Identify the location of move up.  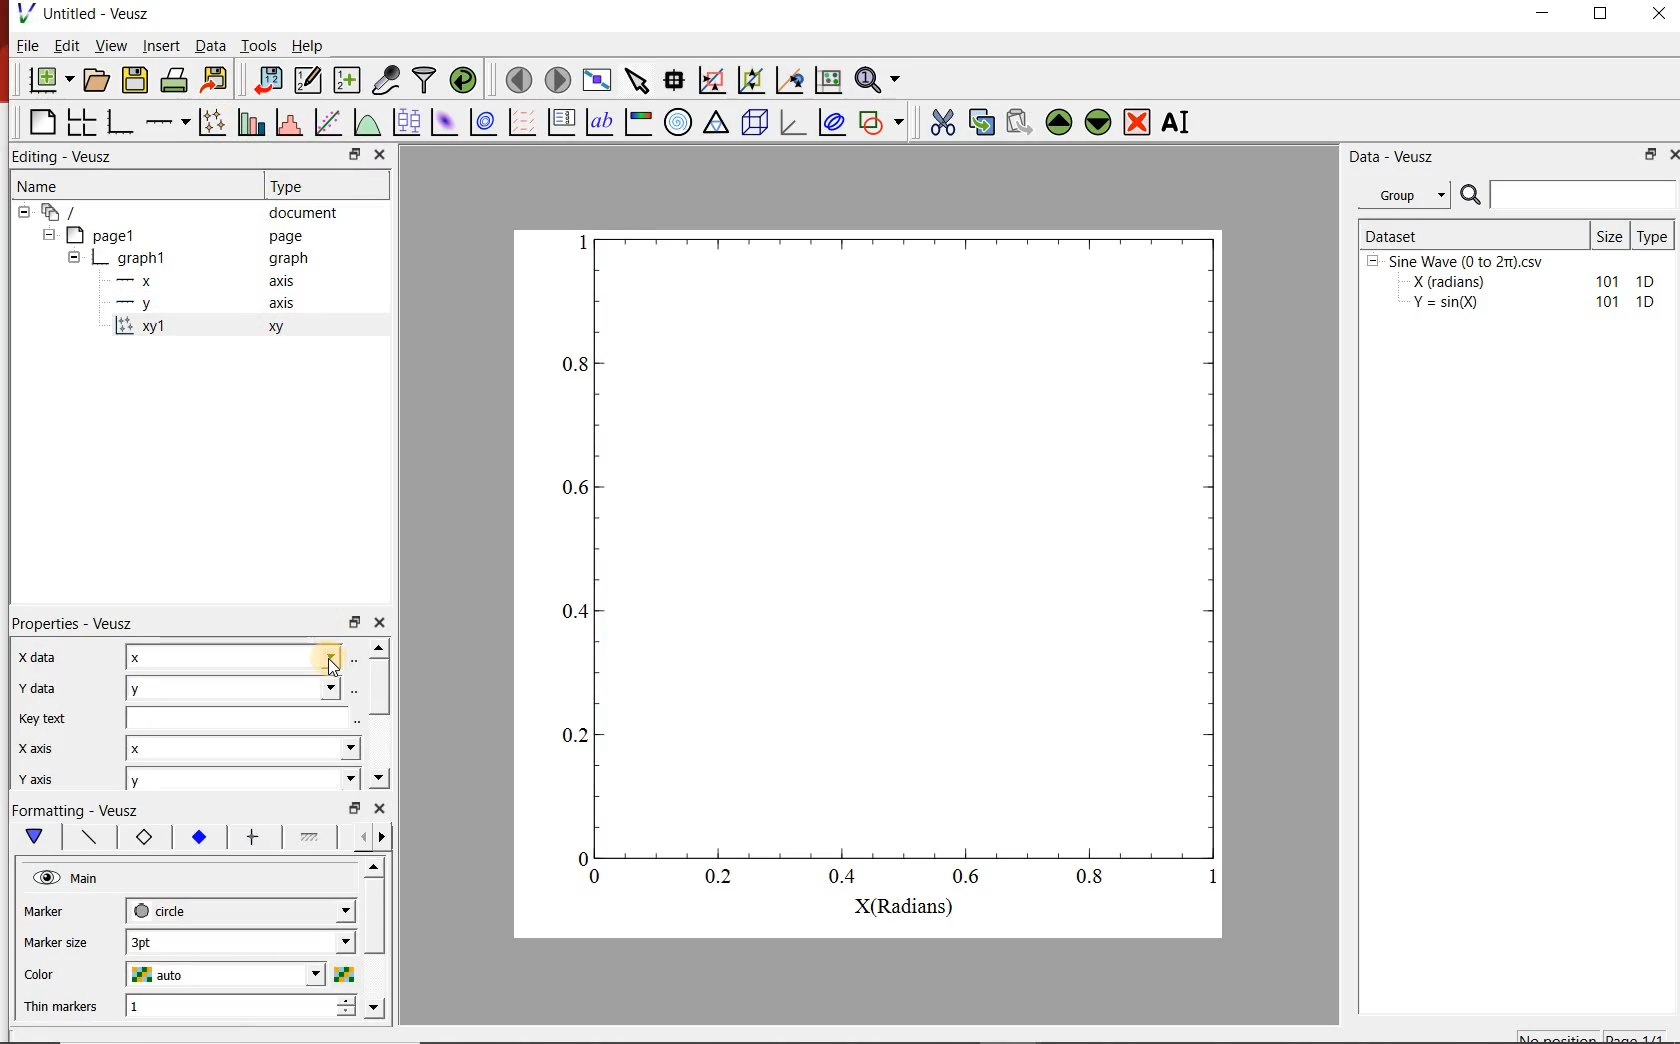
(1059, 122).